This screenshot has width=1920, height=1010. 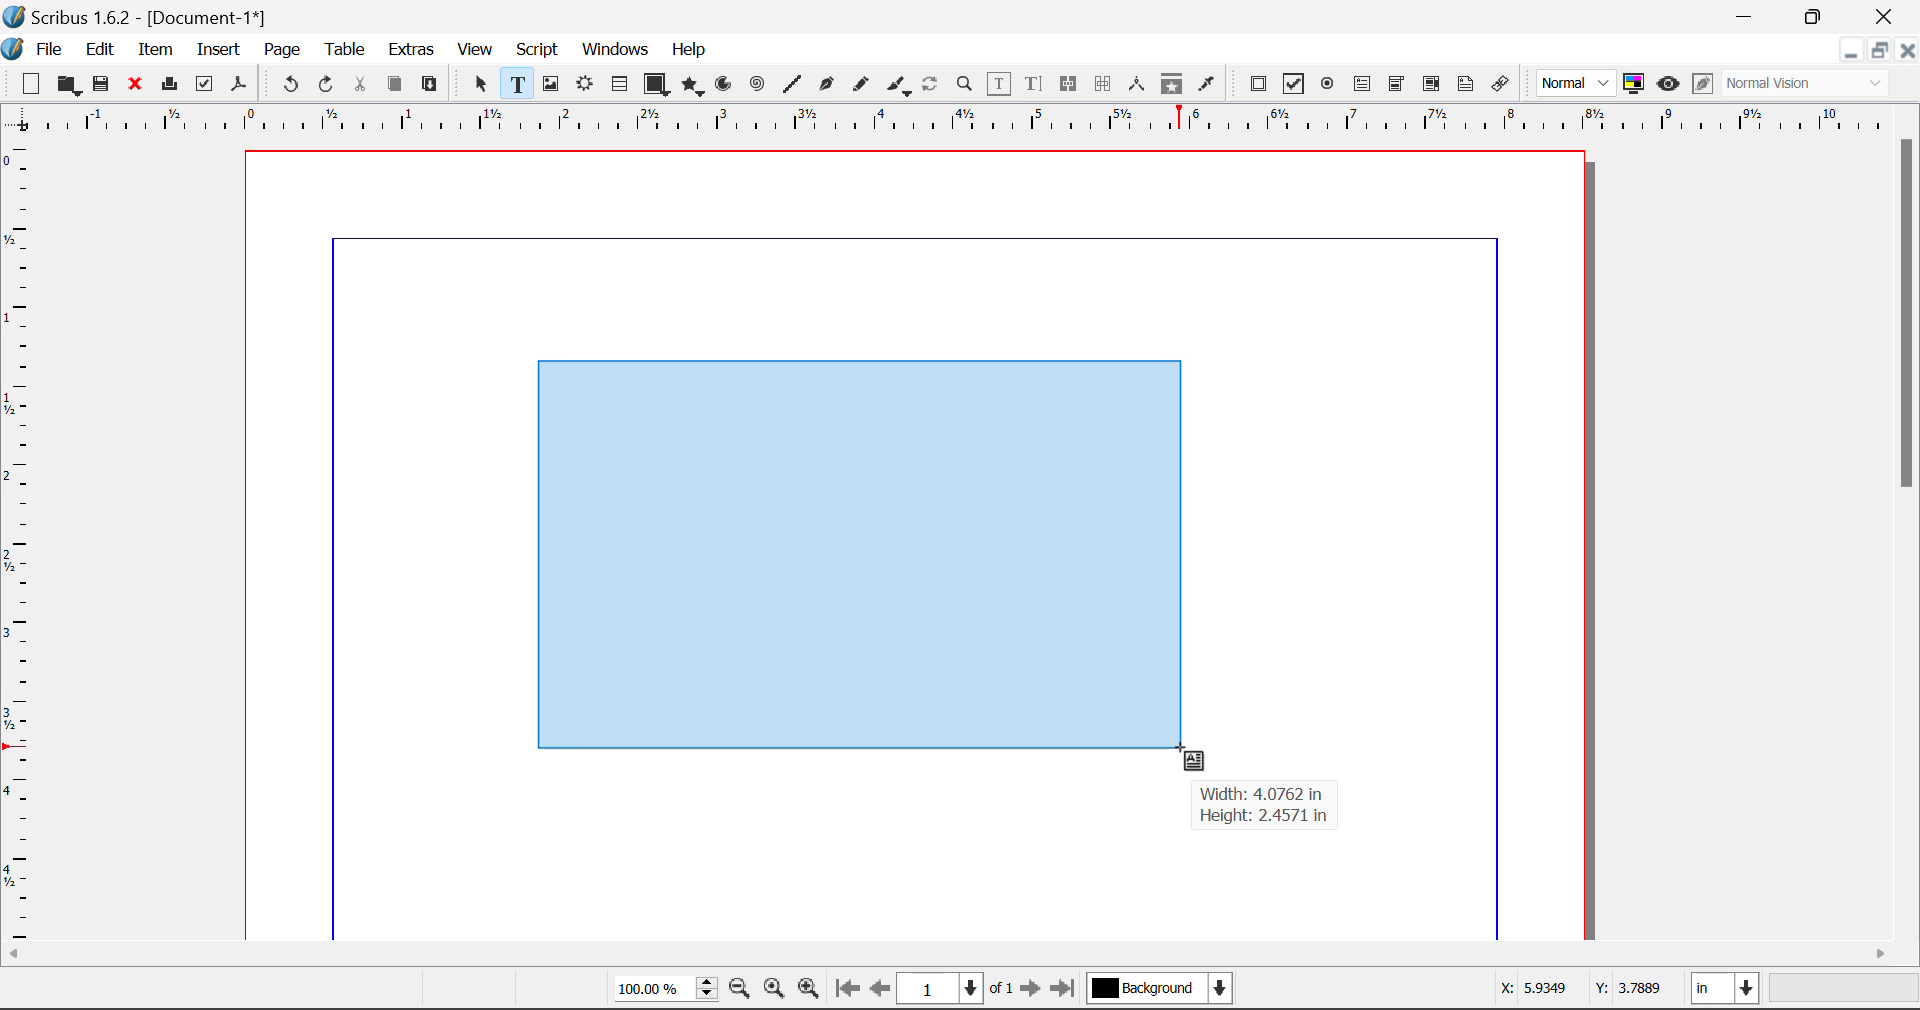 I want to click on Select, so click(x=478, y=83).